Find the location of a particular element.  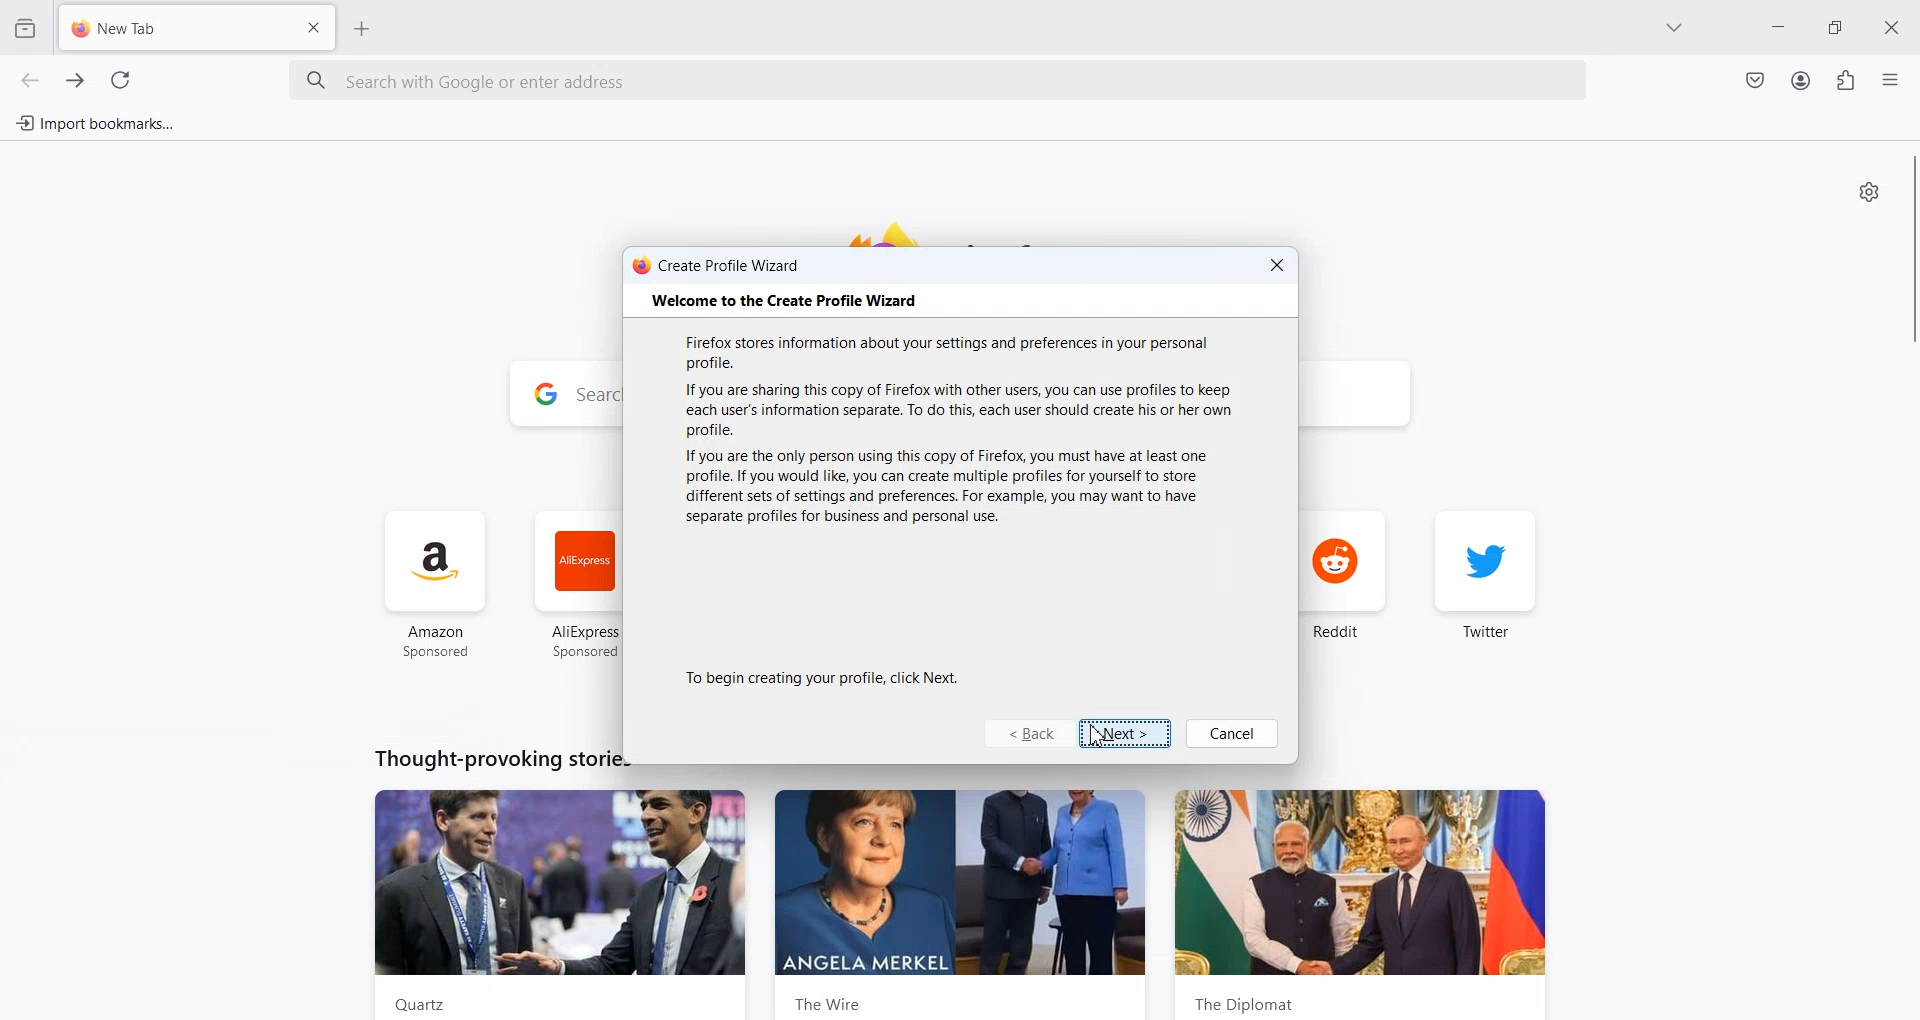

Refresh is located at coordinates (120, 81).